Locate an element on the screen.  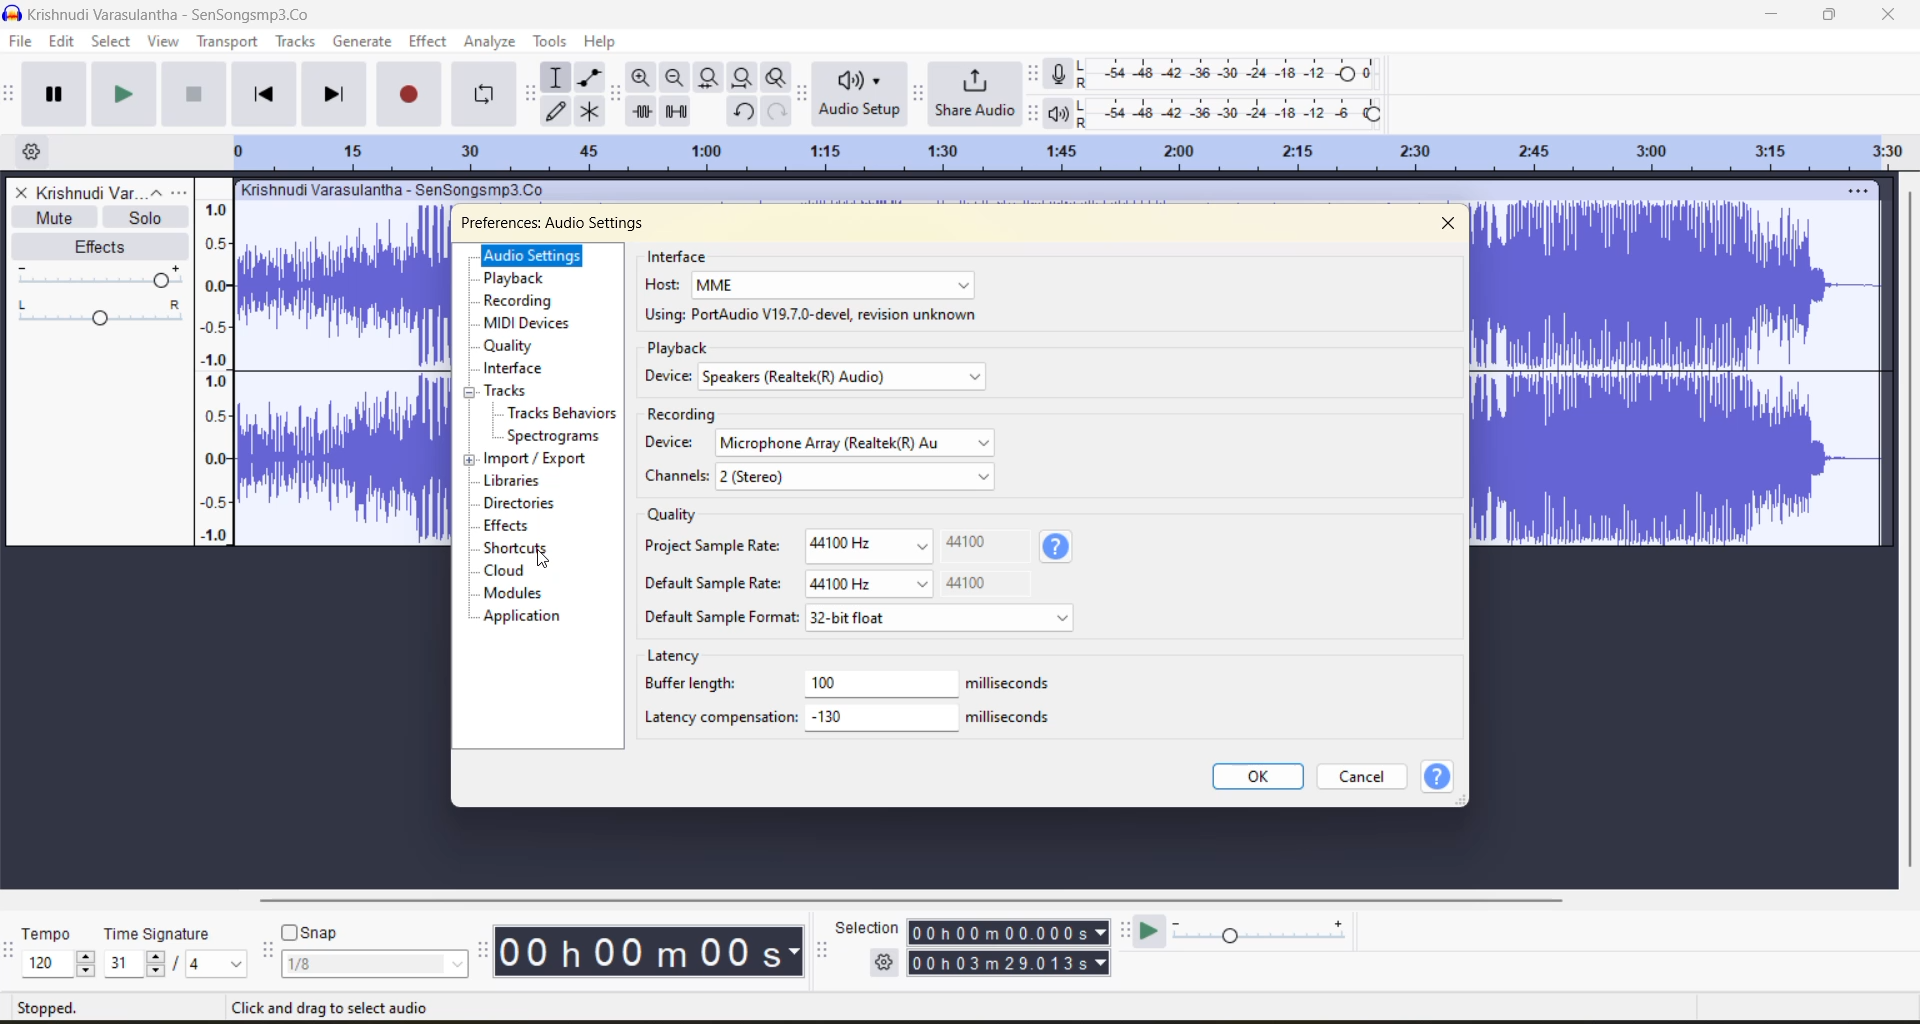
preferences audio settings is located at coordinates (576, 222).